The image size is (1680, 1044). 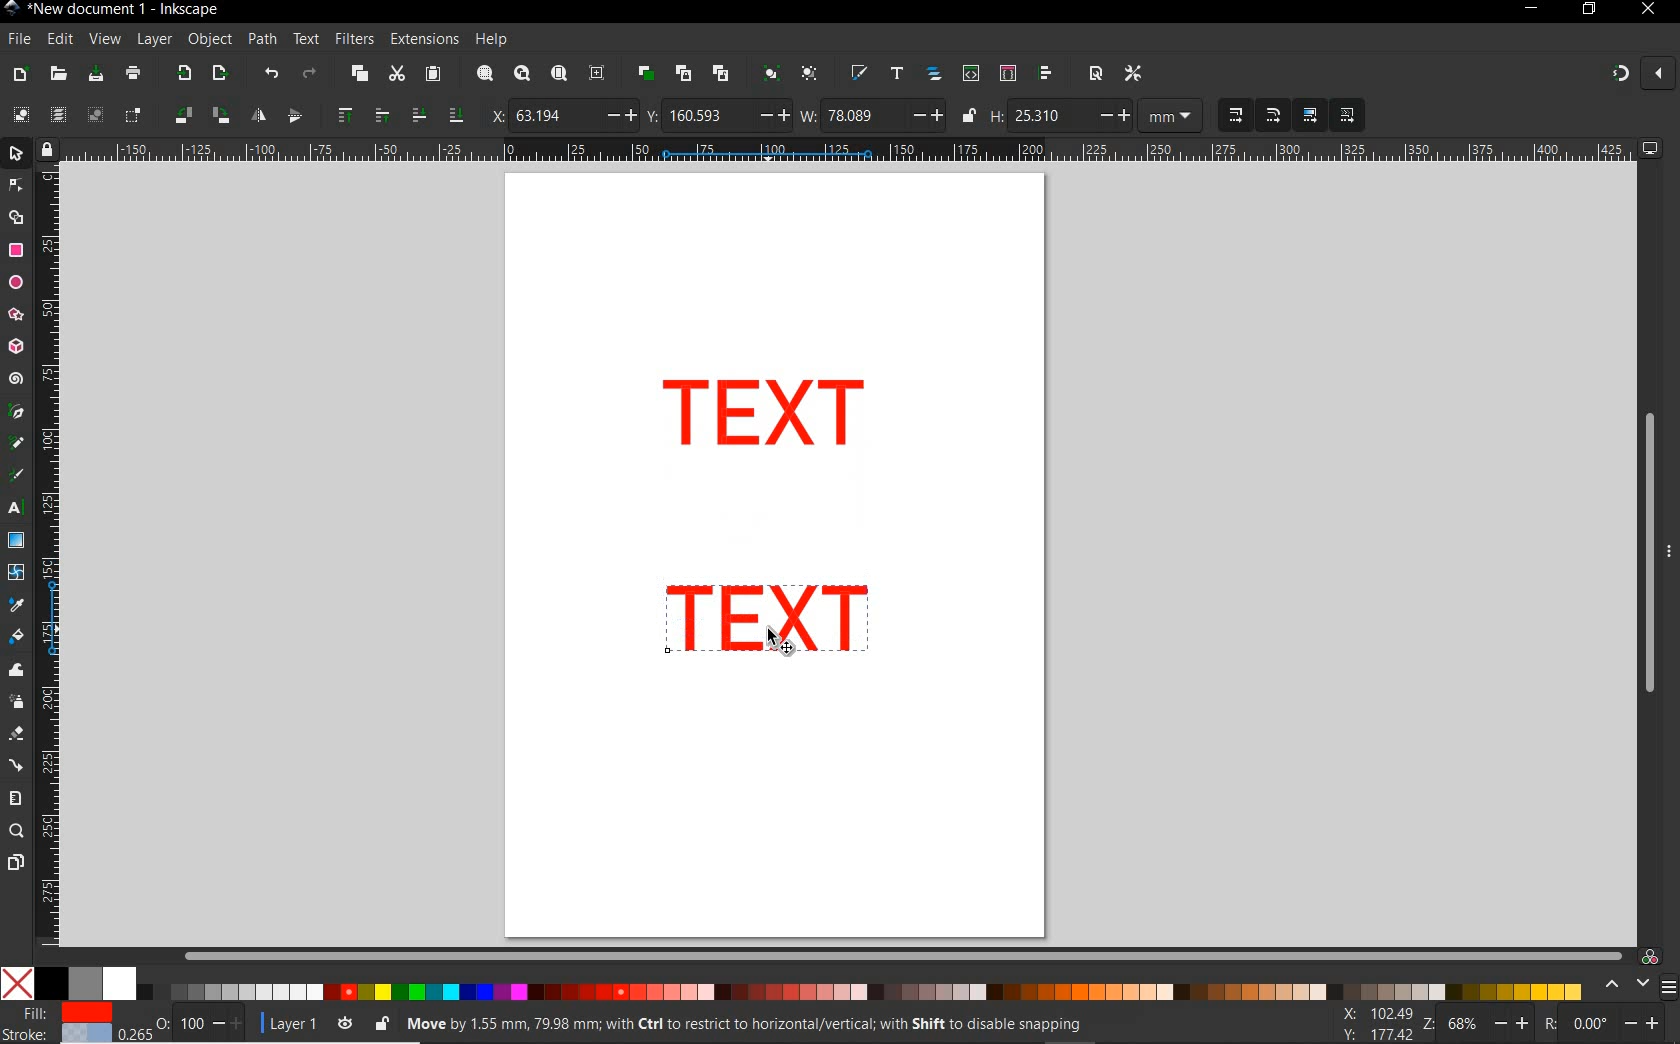 What do you see at coordinates (309, 73) in the screenshot?
I see `redo` at bounding box center [309, 73].